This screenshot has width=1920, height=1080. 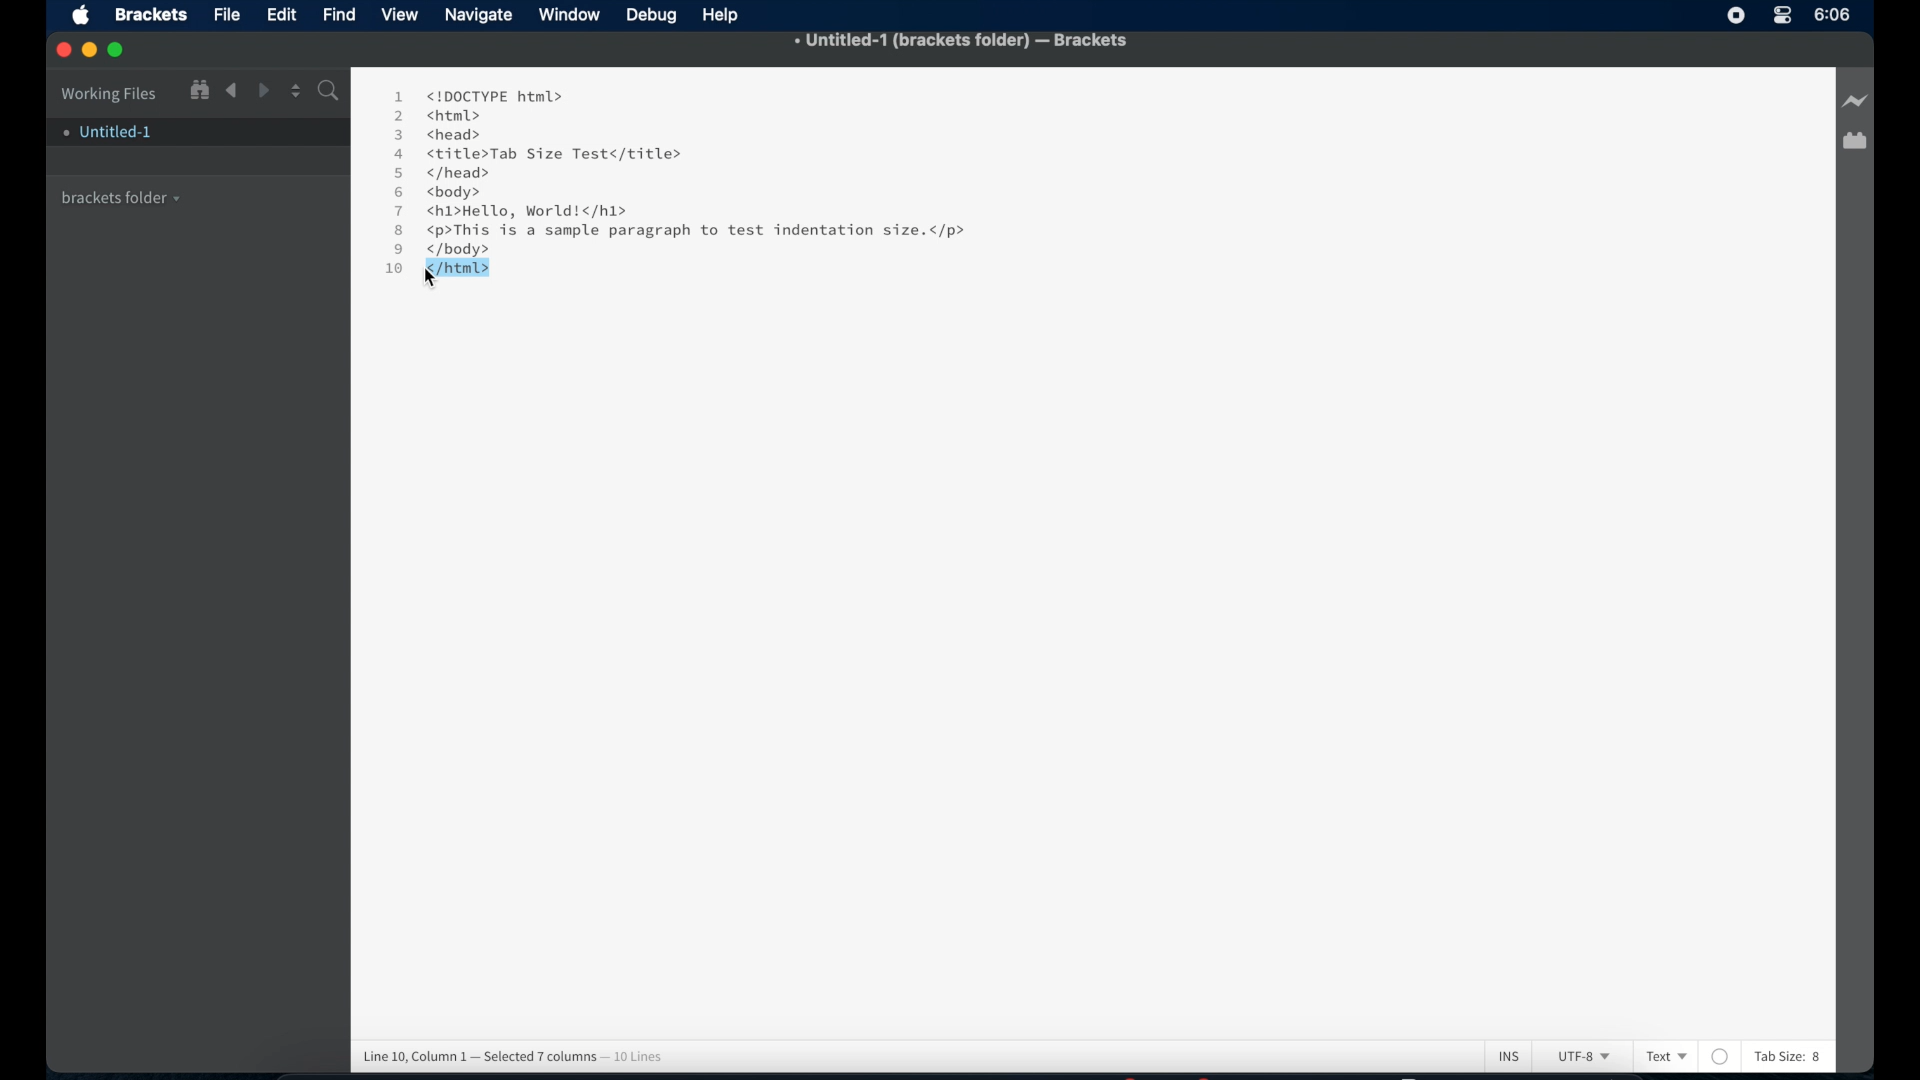 I want to click on 7 <h1>Hello, World!</h1>, so click(x=514, y=211).